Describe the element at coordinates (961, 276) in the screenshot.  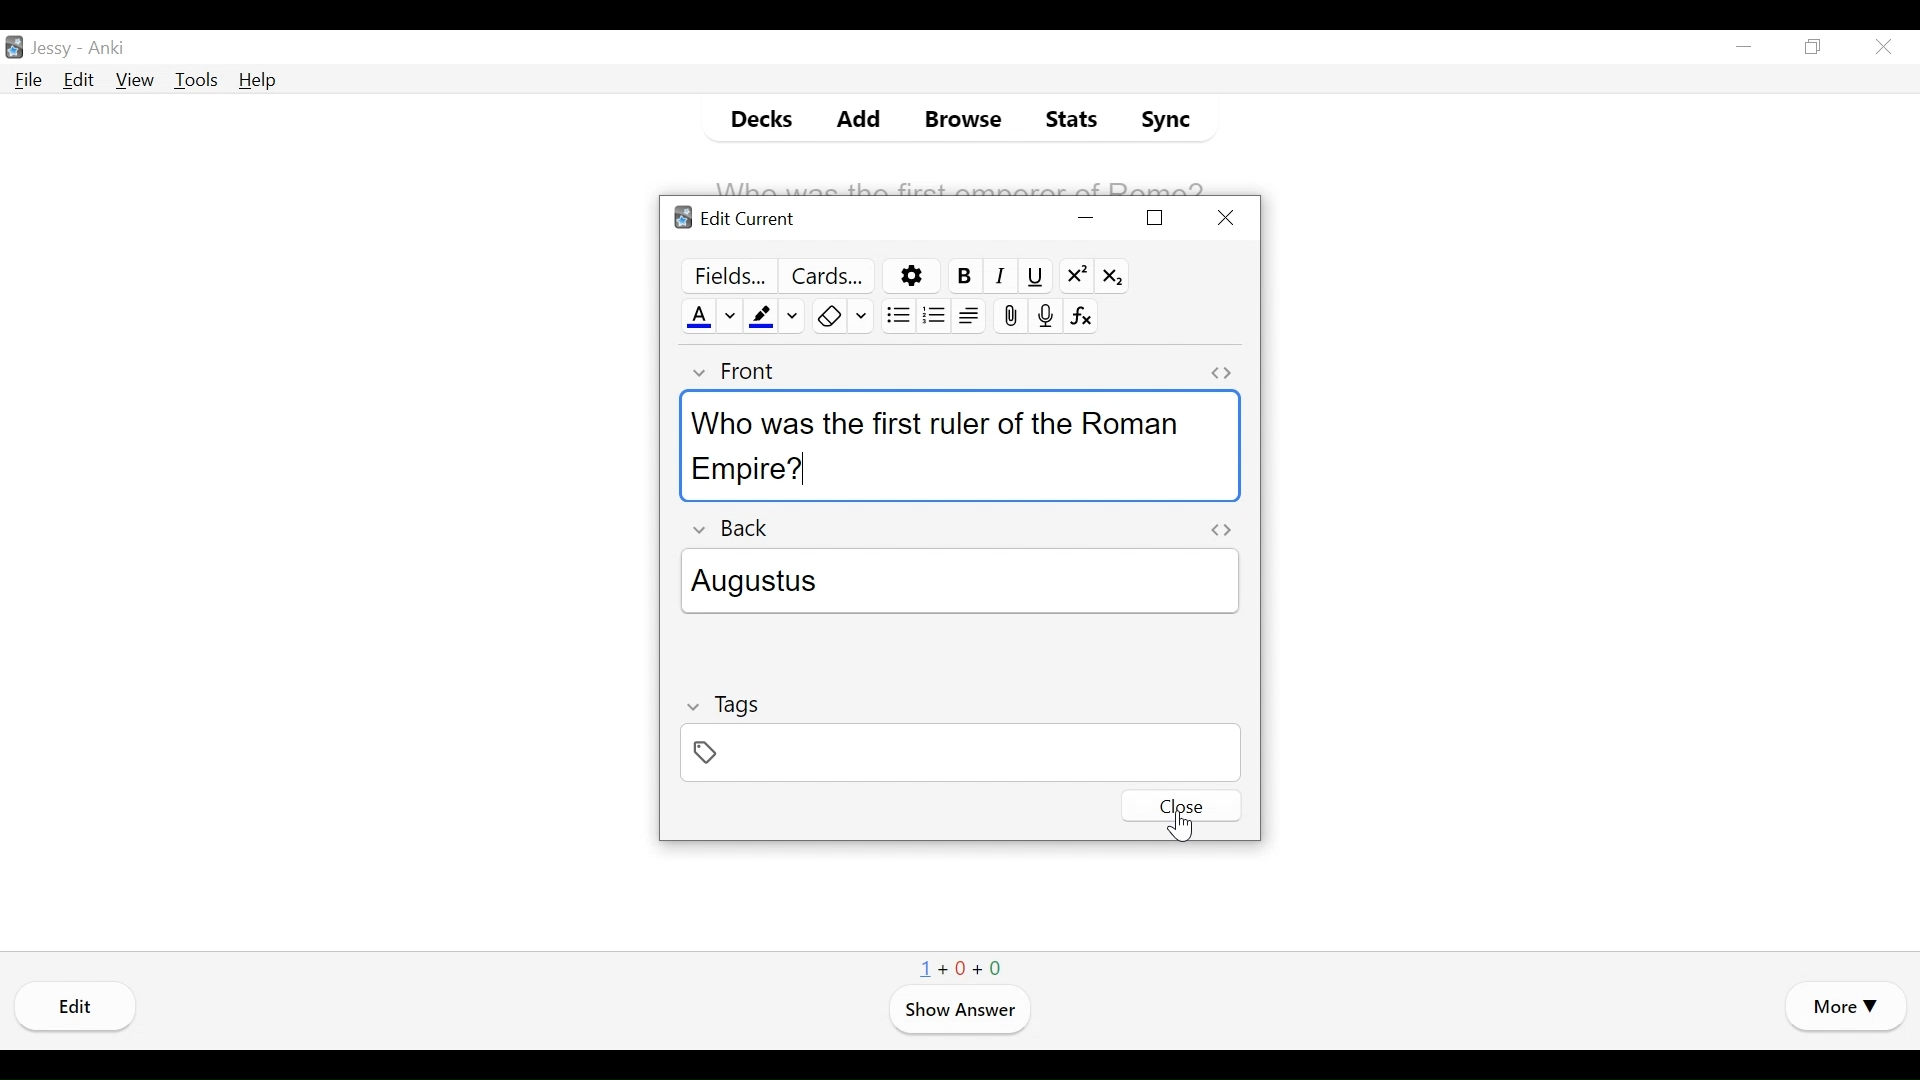
I see `Bold Selected Text` at that location.